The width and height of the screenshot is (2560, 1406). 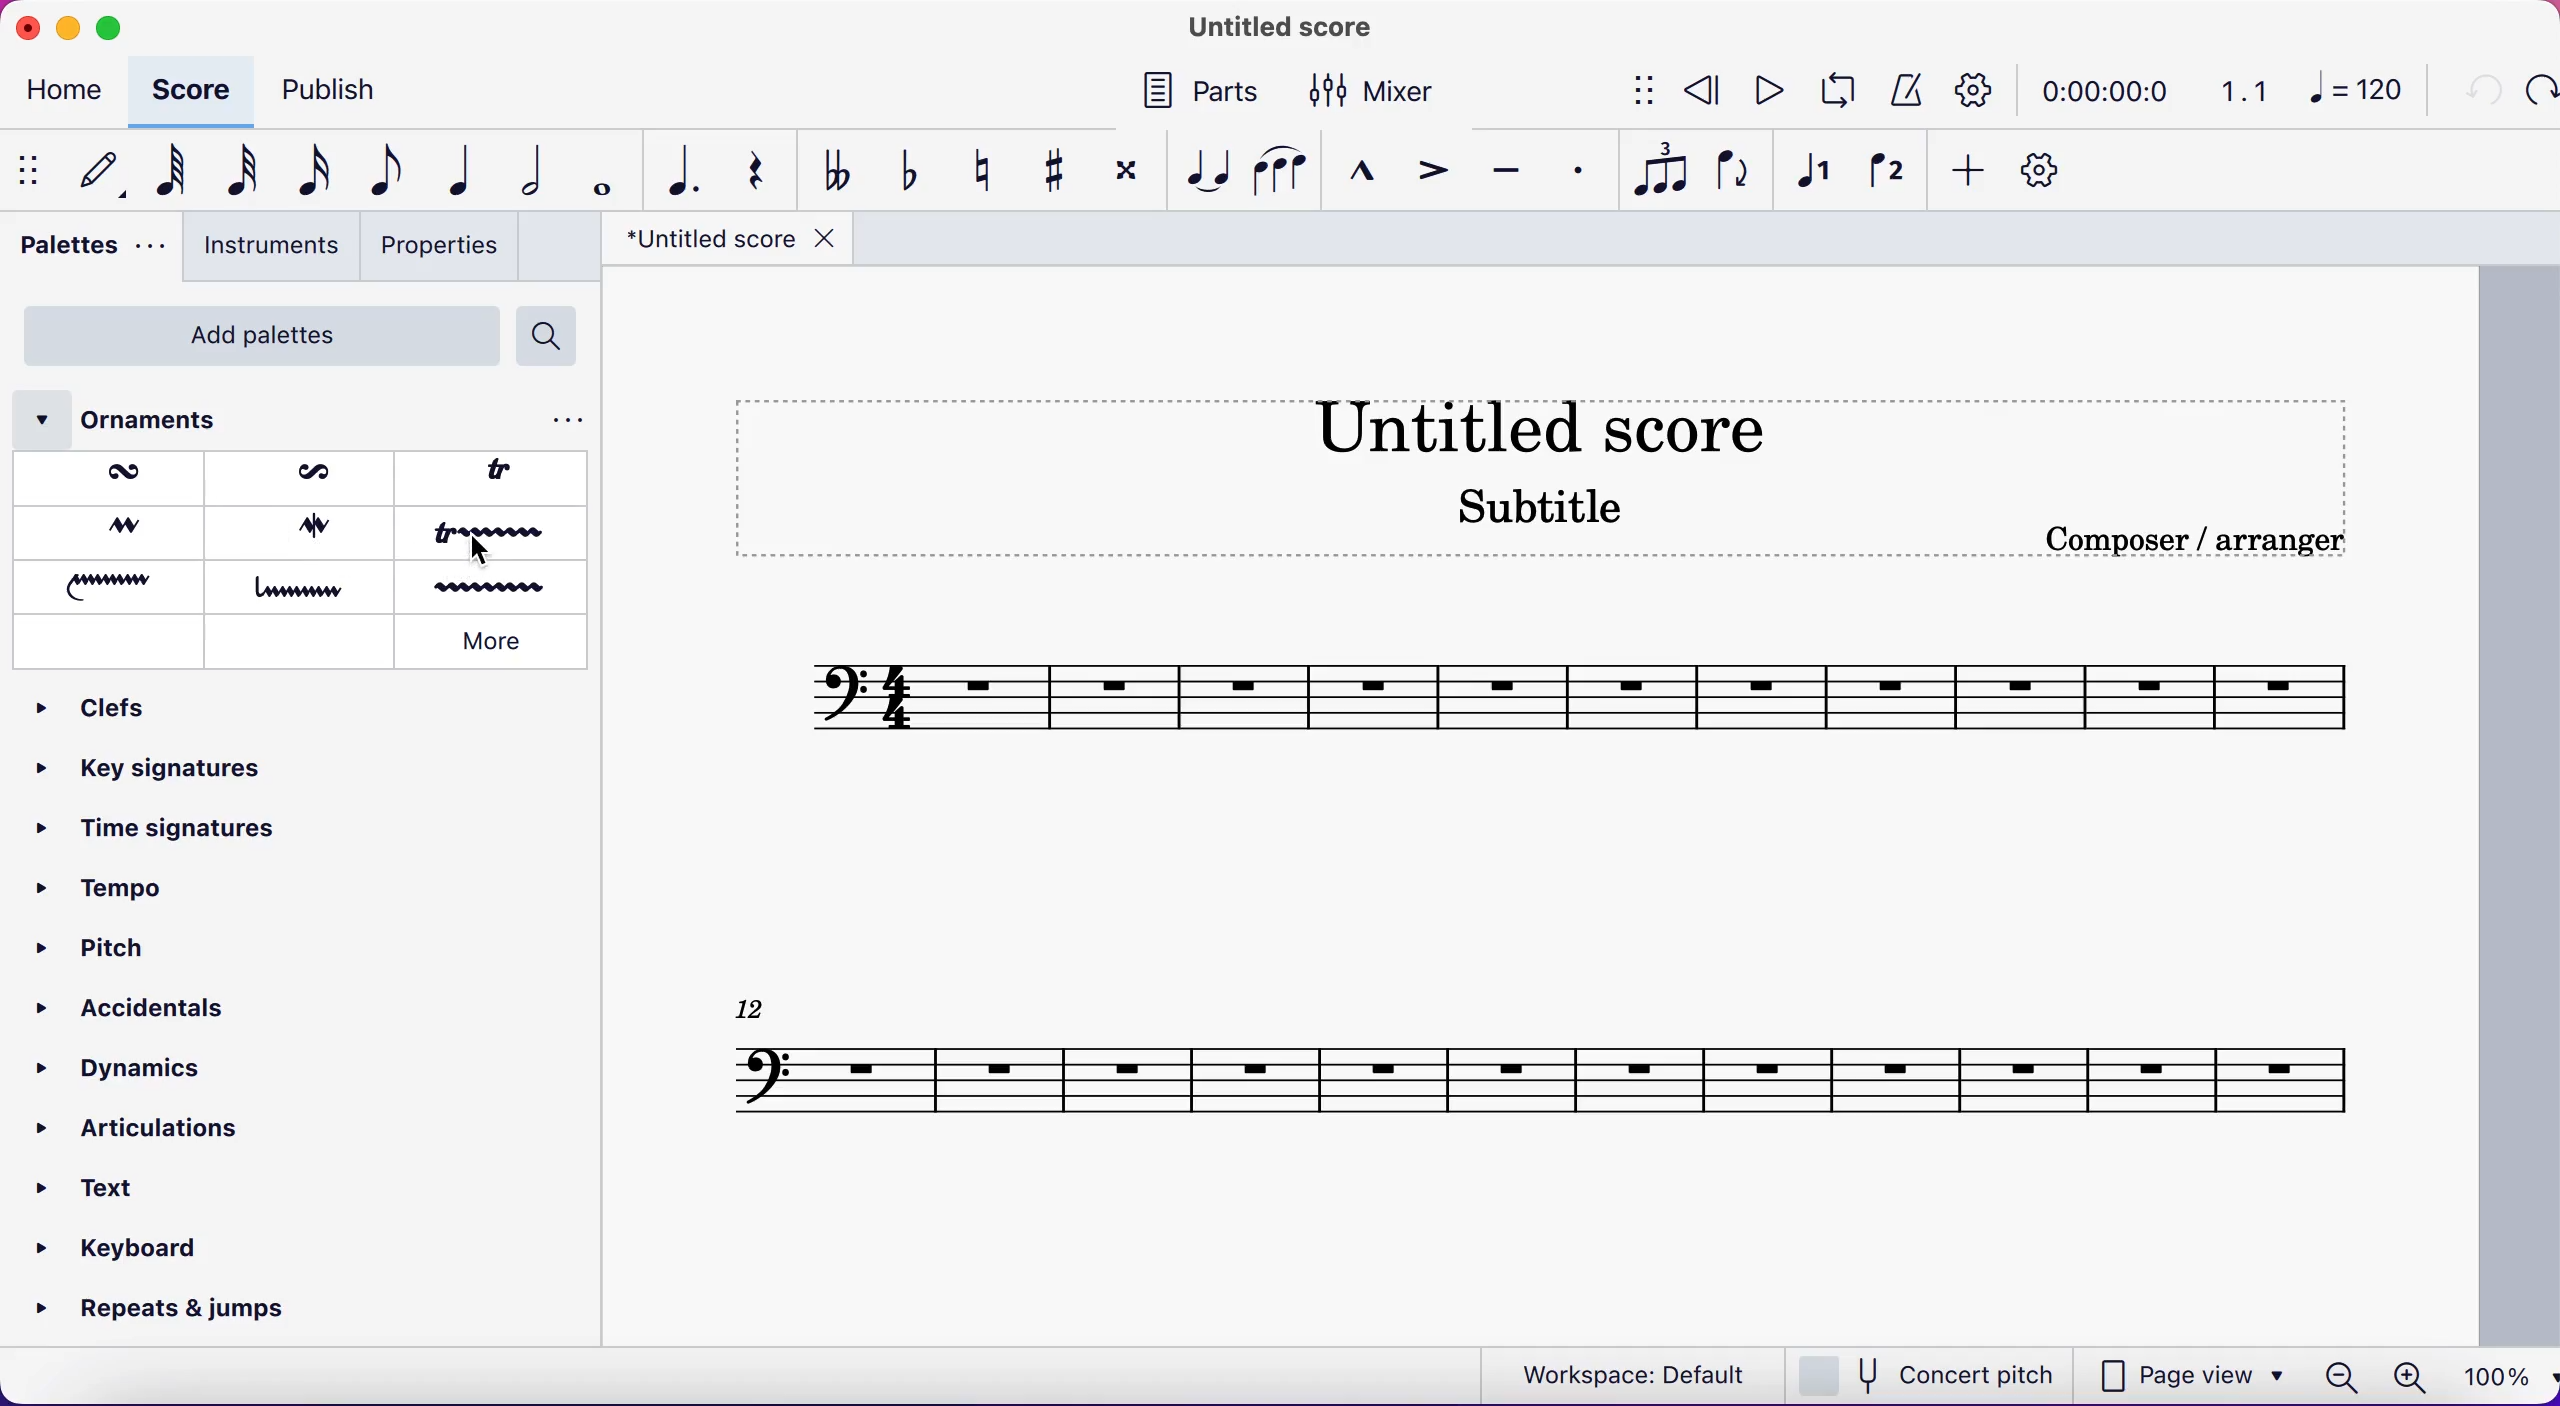 What do you see at coordinates (2339, 1377) in the screenshot?
I see `zoom out` at bounding box center [2339, 1377].